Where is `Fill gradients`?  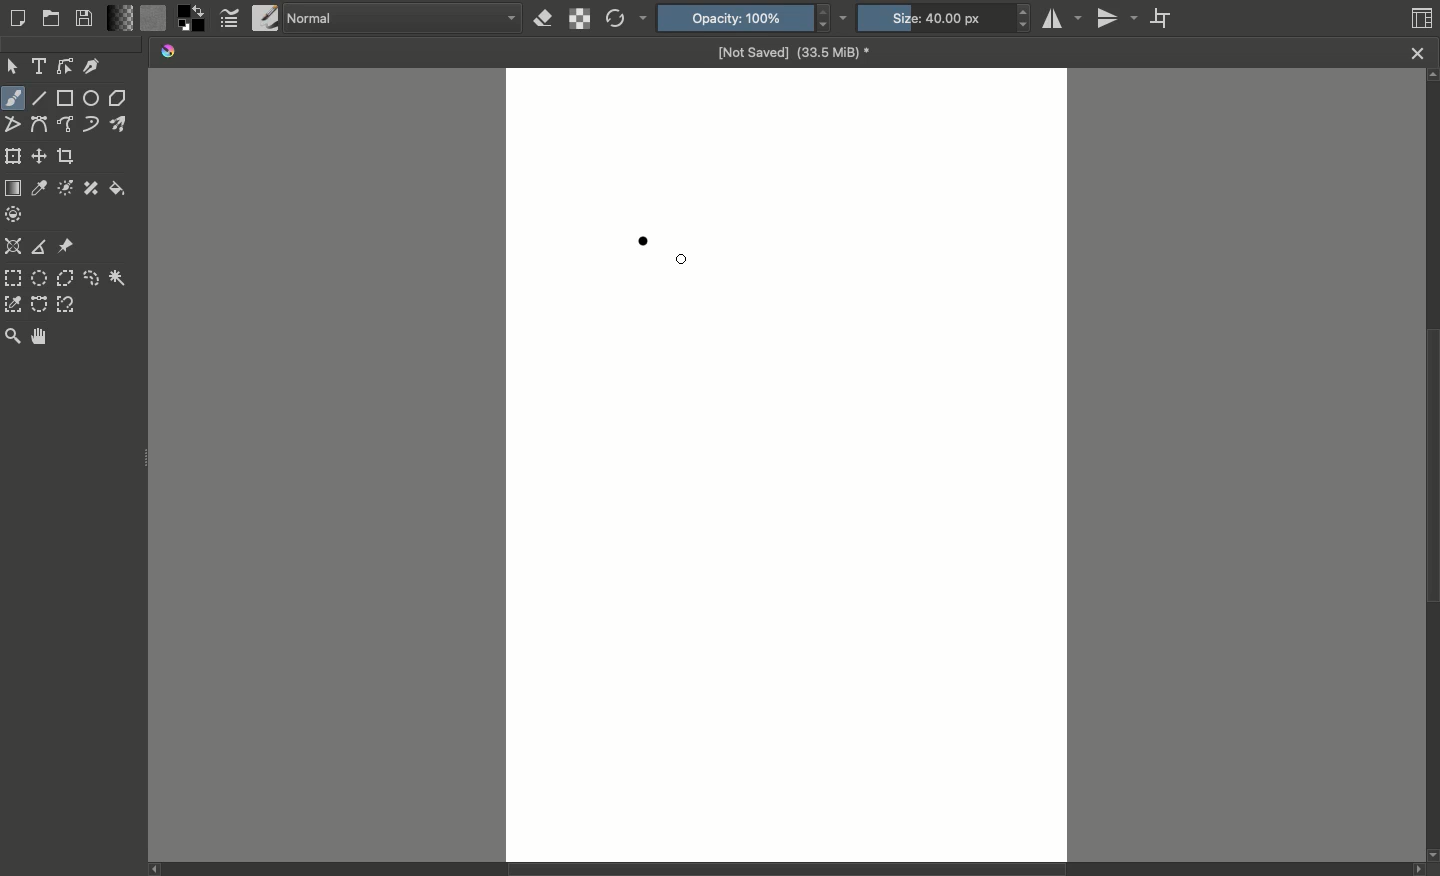
Fill gradients is located at coordinates (123, 19).